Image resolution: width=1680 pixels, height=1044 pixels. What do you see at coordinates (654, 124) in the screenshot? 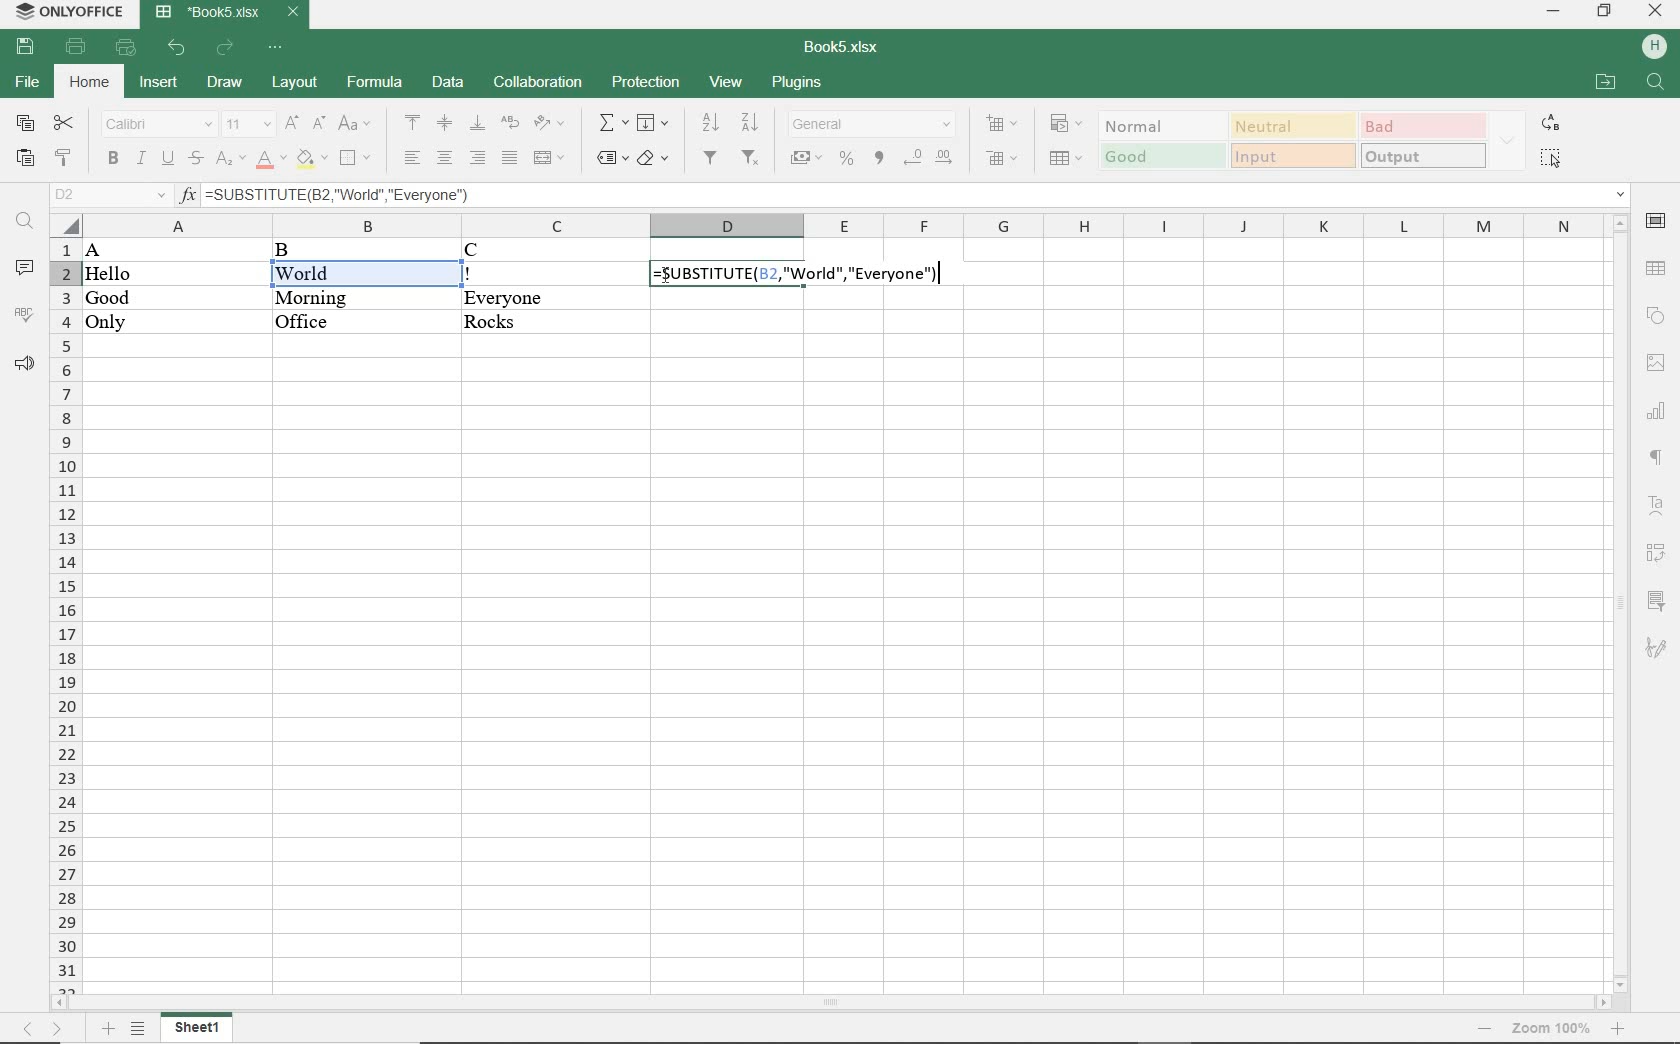
I see `fill` at bounding box center [654, 124].